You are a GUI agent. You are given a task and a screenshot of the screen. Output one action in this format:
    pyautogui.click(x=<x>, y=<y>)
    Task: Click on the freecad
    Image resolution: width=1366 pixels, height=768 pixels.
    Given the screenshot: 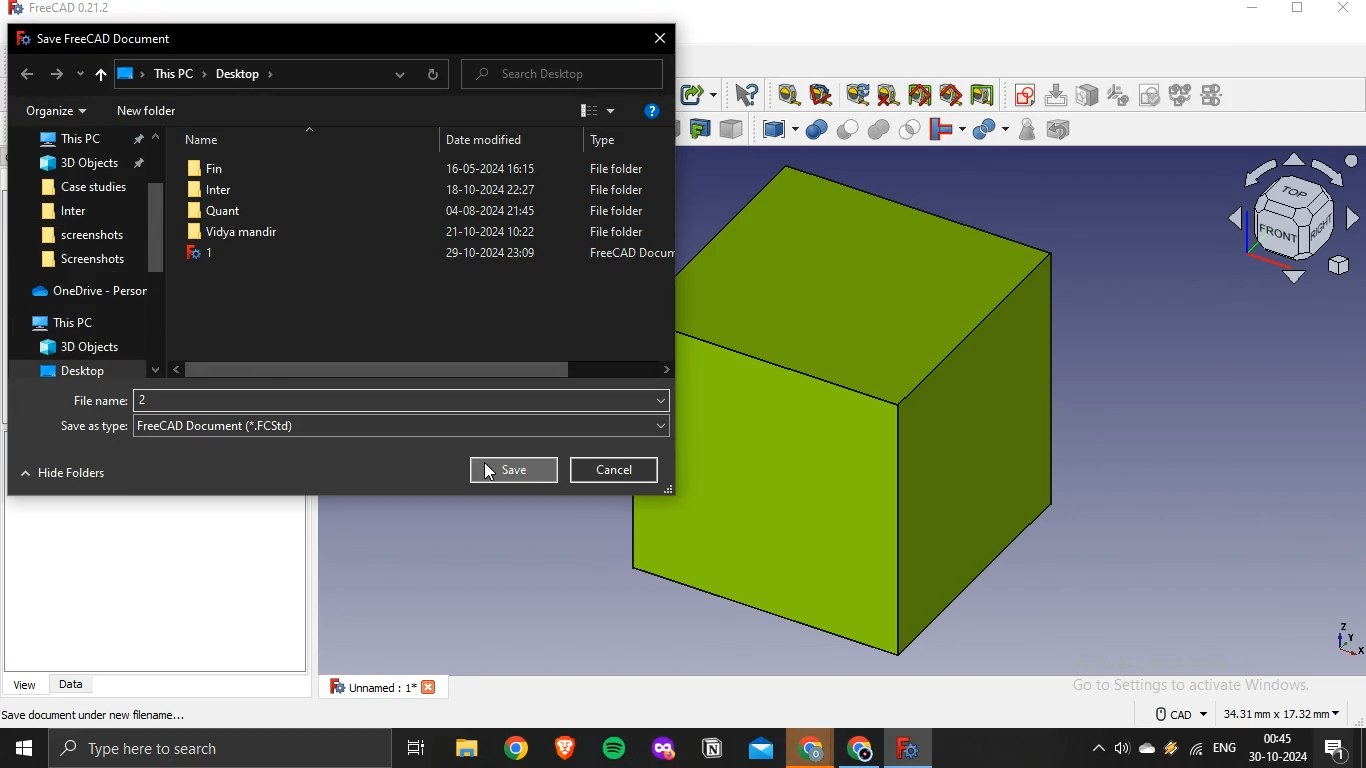 What is the action you would take?
    pyautogui.click(x=907, y=748)
    